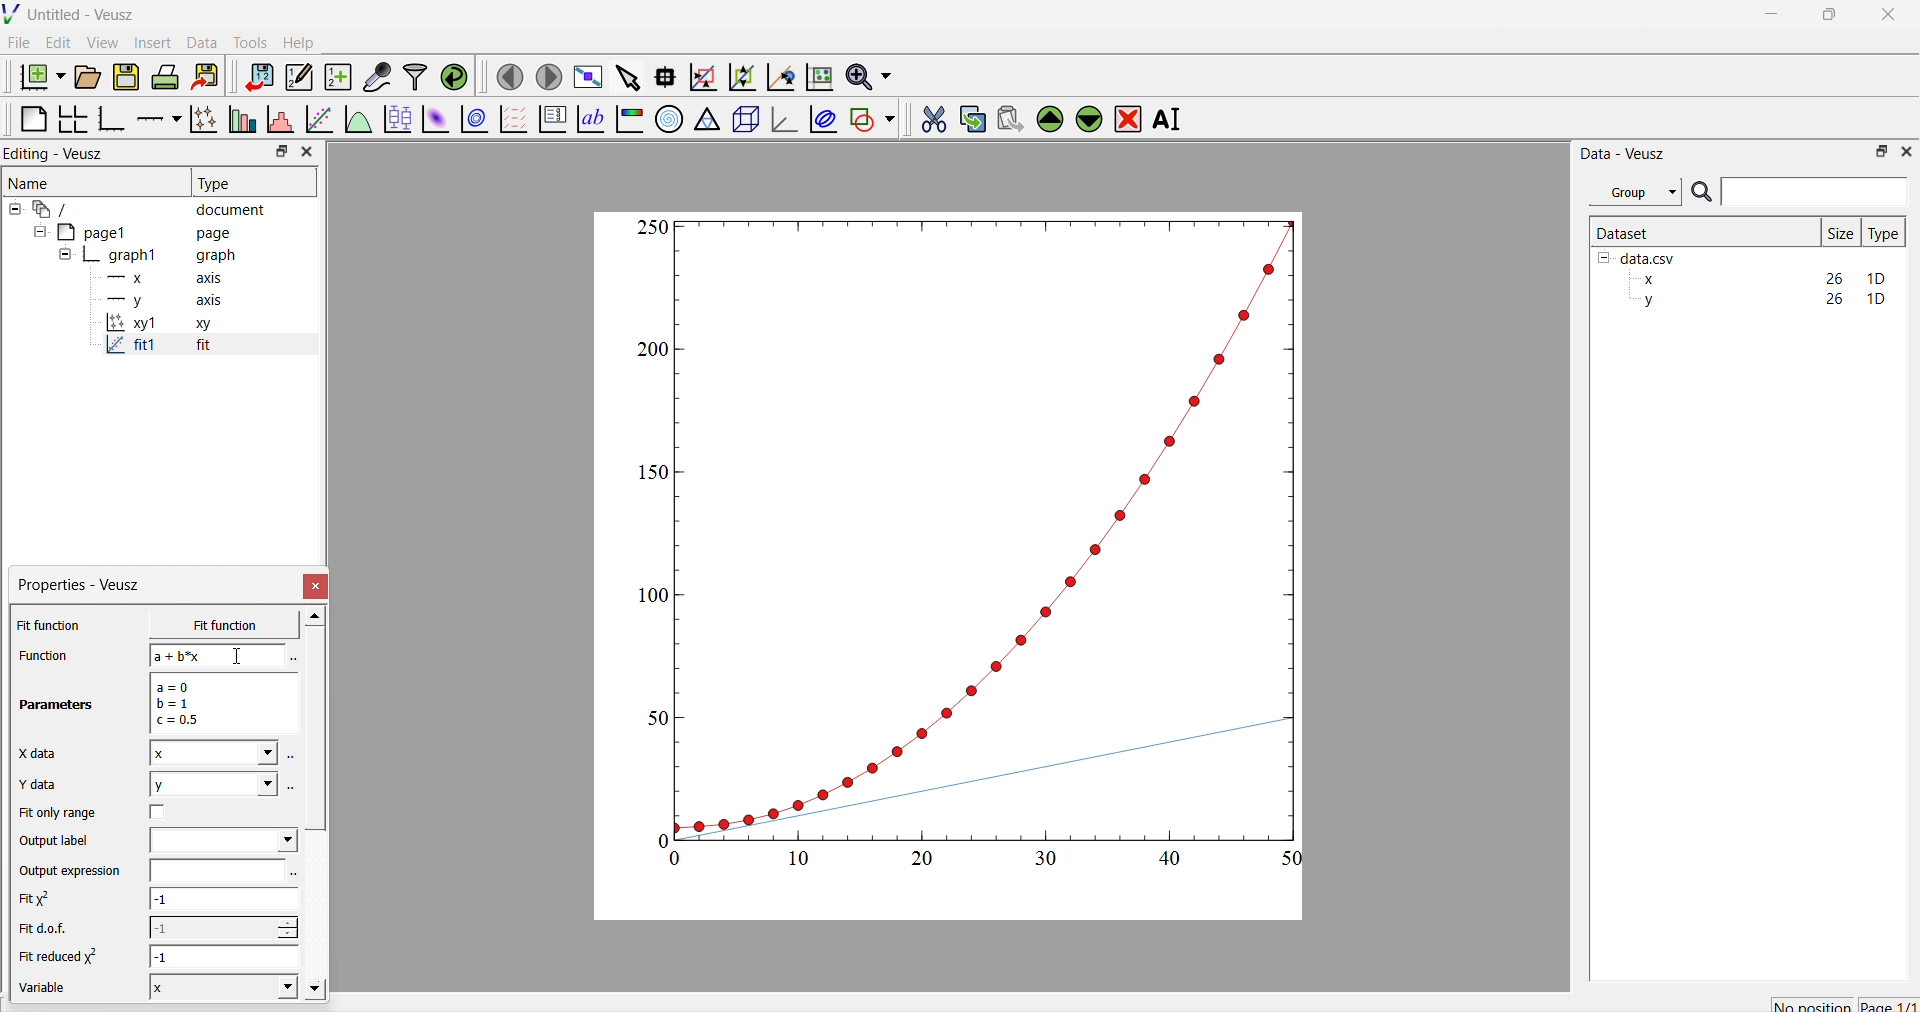  I want to click on Fit function, so click(51, 625).